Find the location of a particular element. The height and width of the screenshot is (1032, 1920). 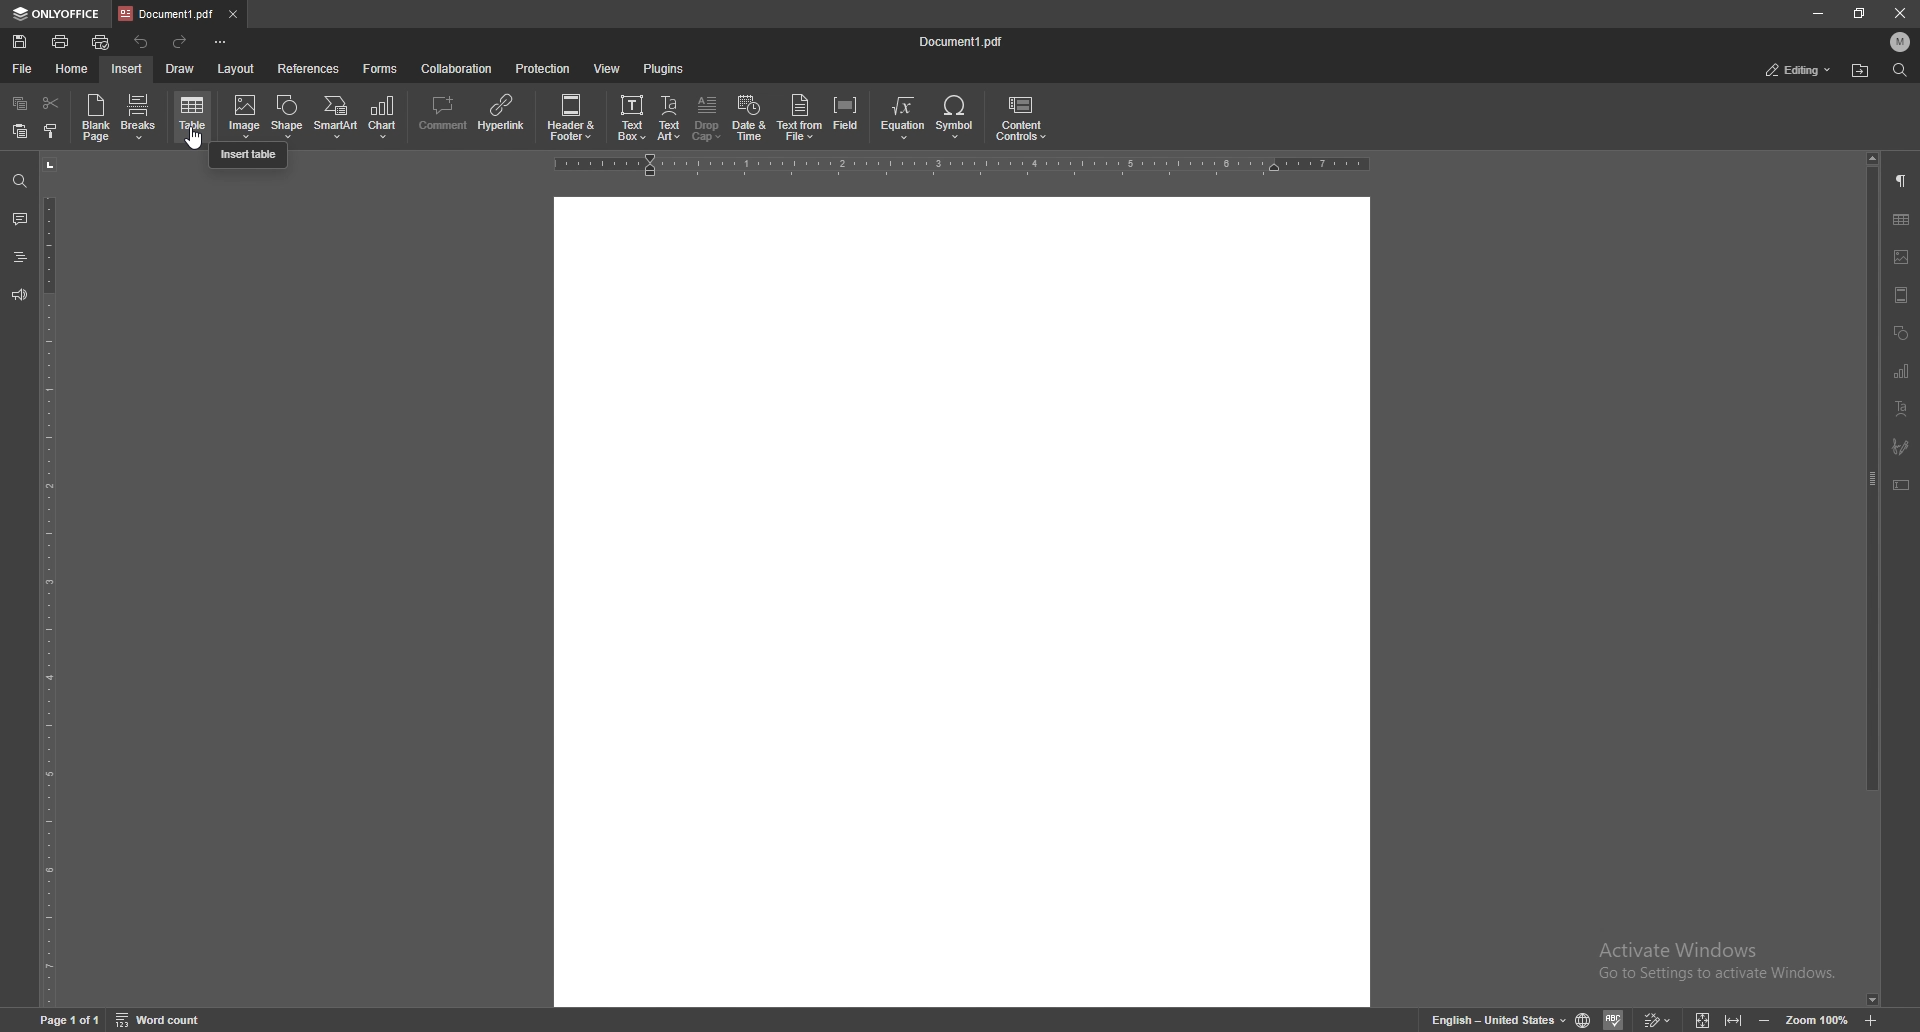

symbol is located at coordinates (958, 119).